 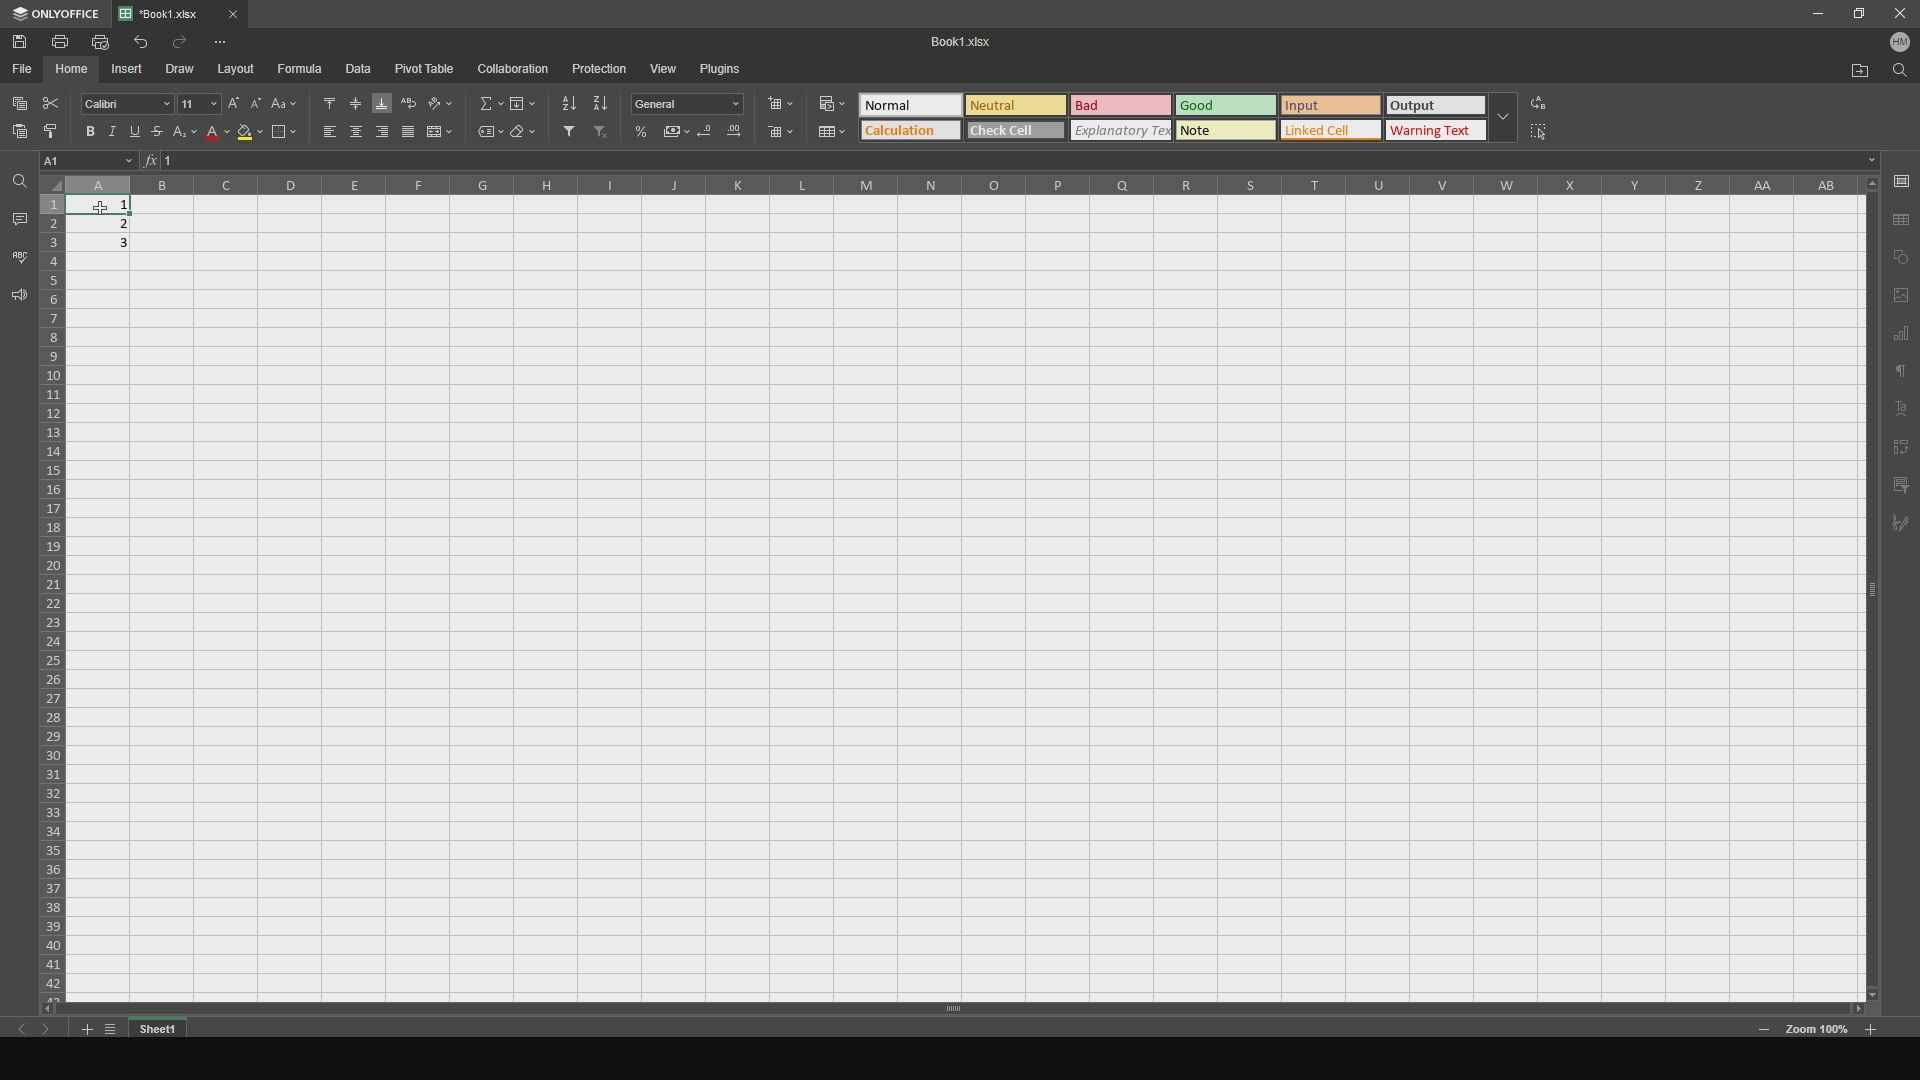 I want to click on delete cells, so click(x=781, y=133).